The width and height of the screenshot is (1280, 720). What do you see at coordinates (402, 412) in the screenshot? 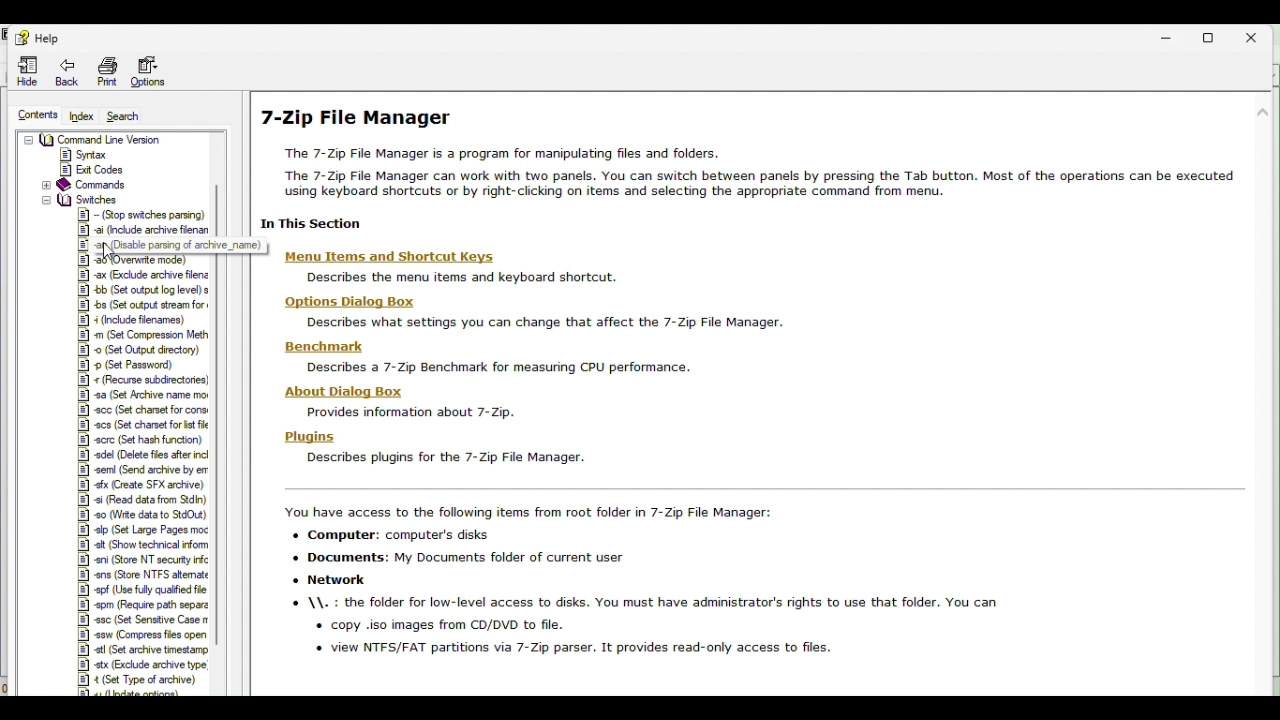
I see `Provides information about 7-2` at bounding box center [402, 412].